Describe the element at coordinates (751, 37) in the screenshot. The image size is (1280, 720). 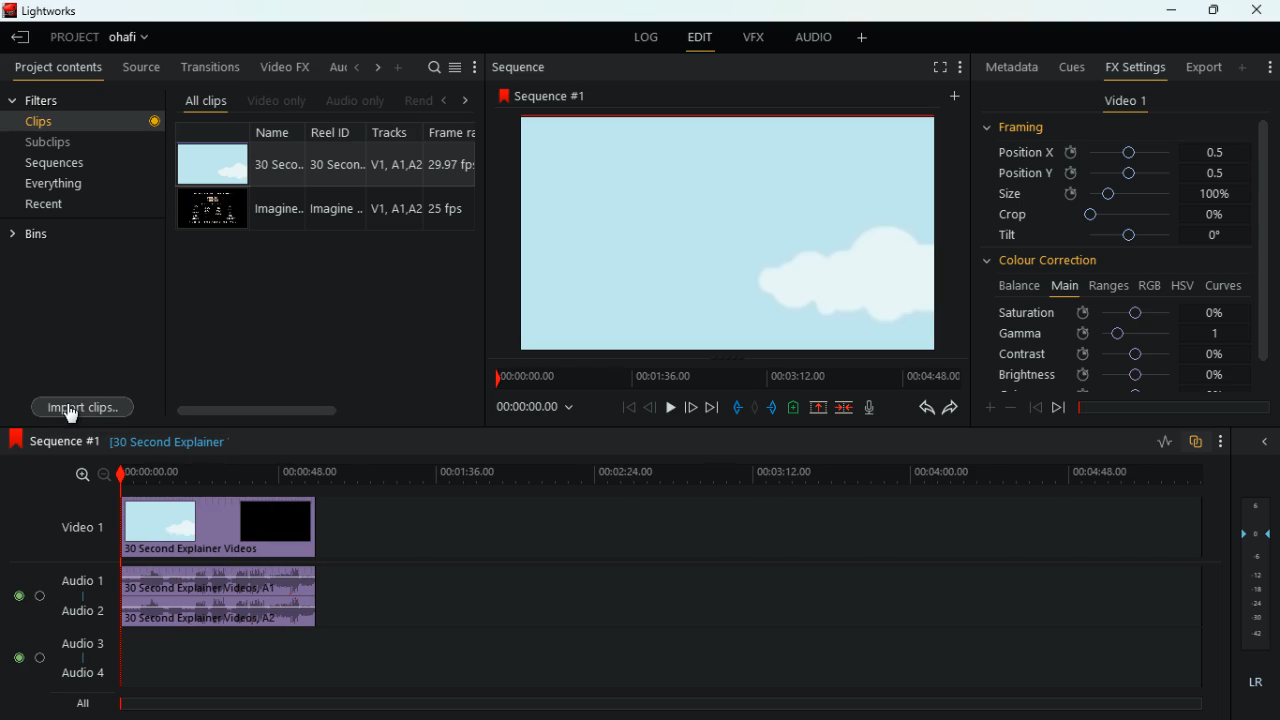
I see `vfx` at that location.